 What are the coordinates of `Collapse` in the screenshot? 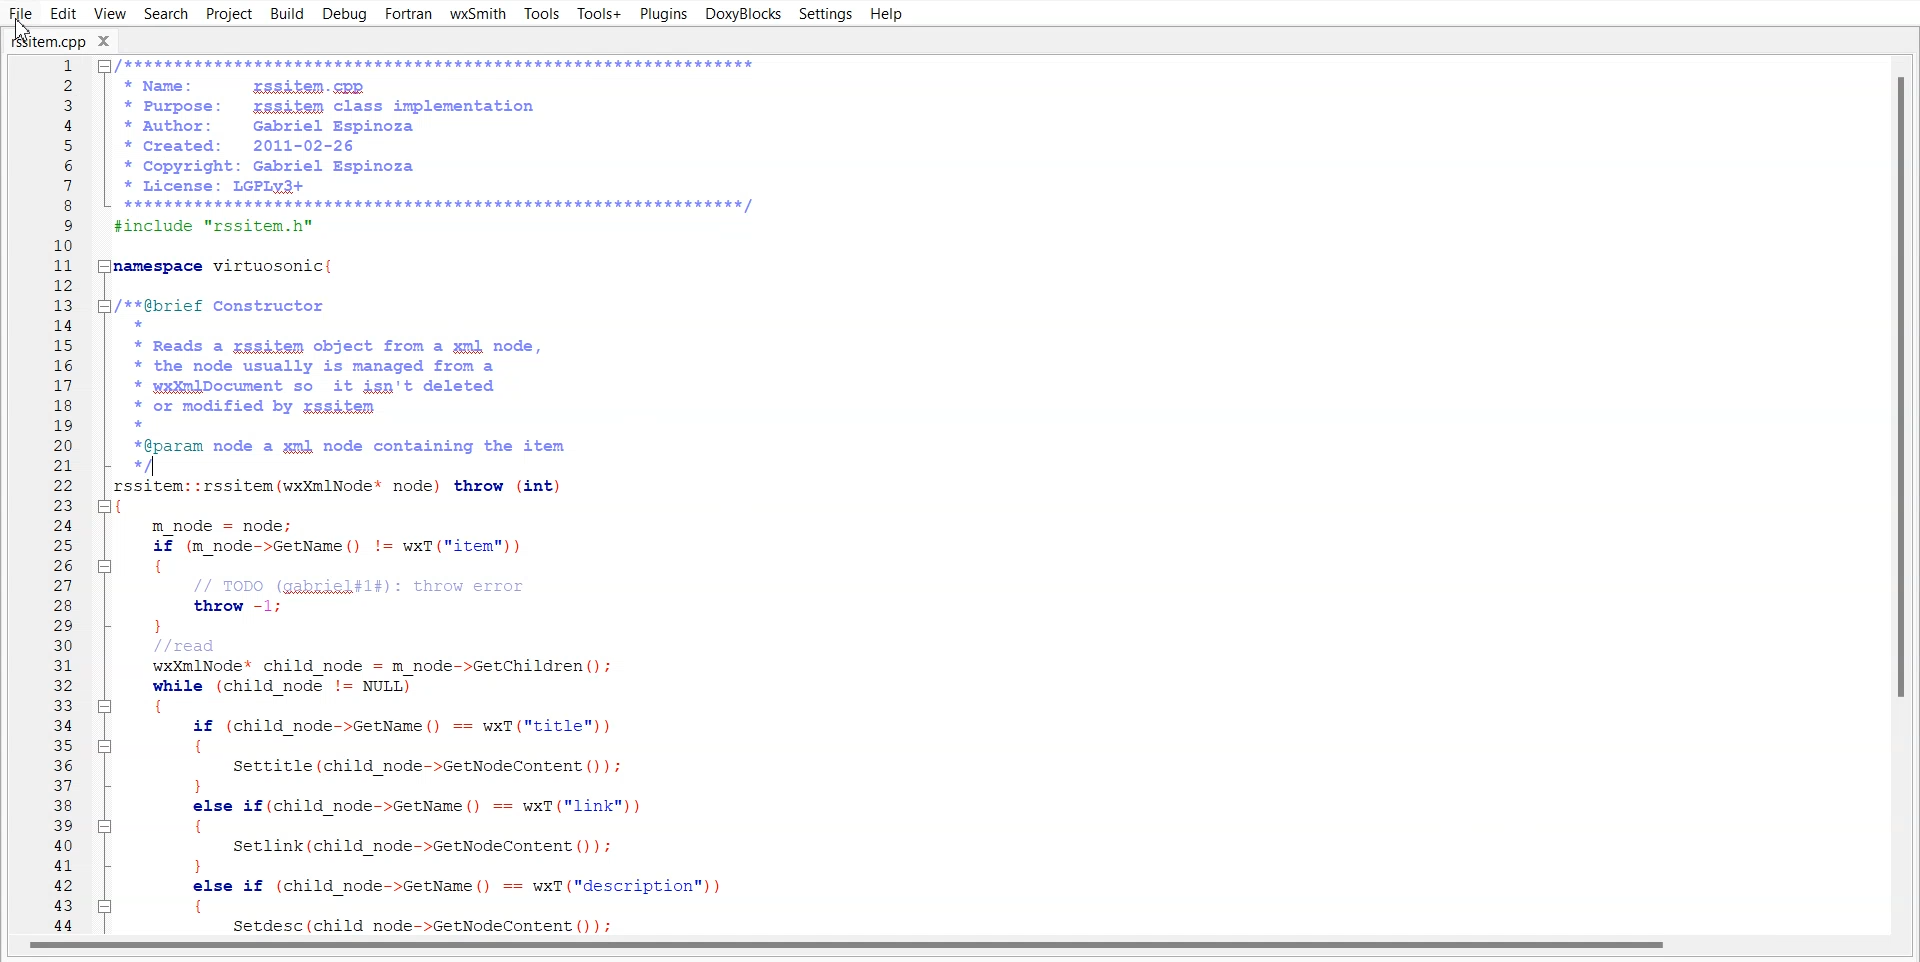 It's located at (105, 266).